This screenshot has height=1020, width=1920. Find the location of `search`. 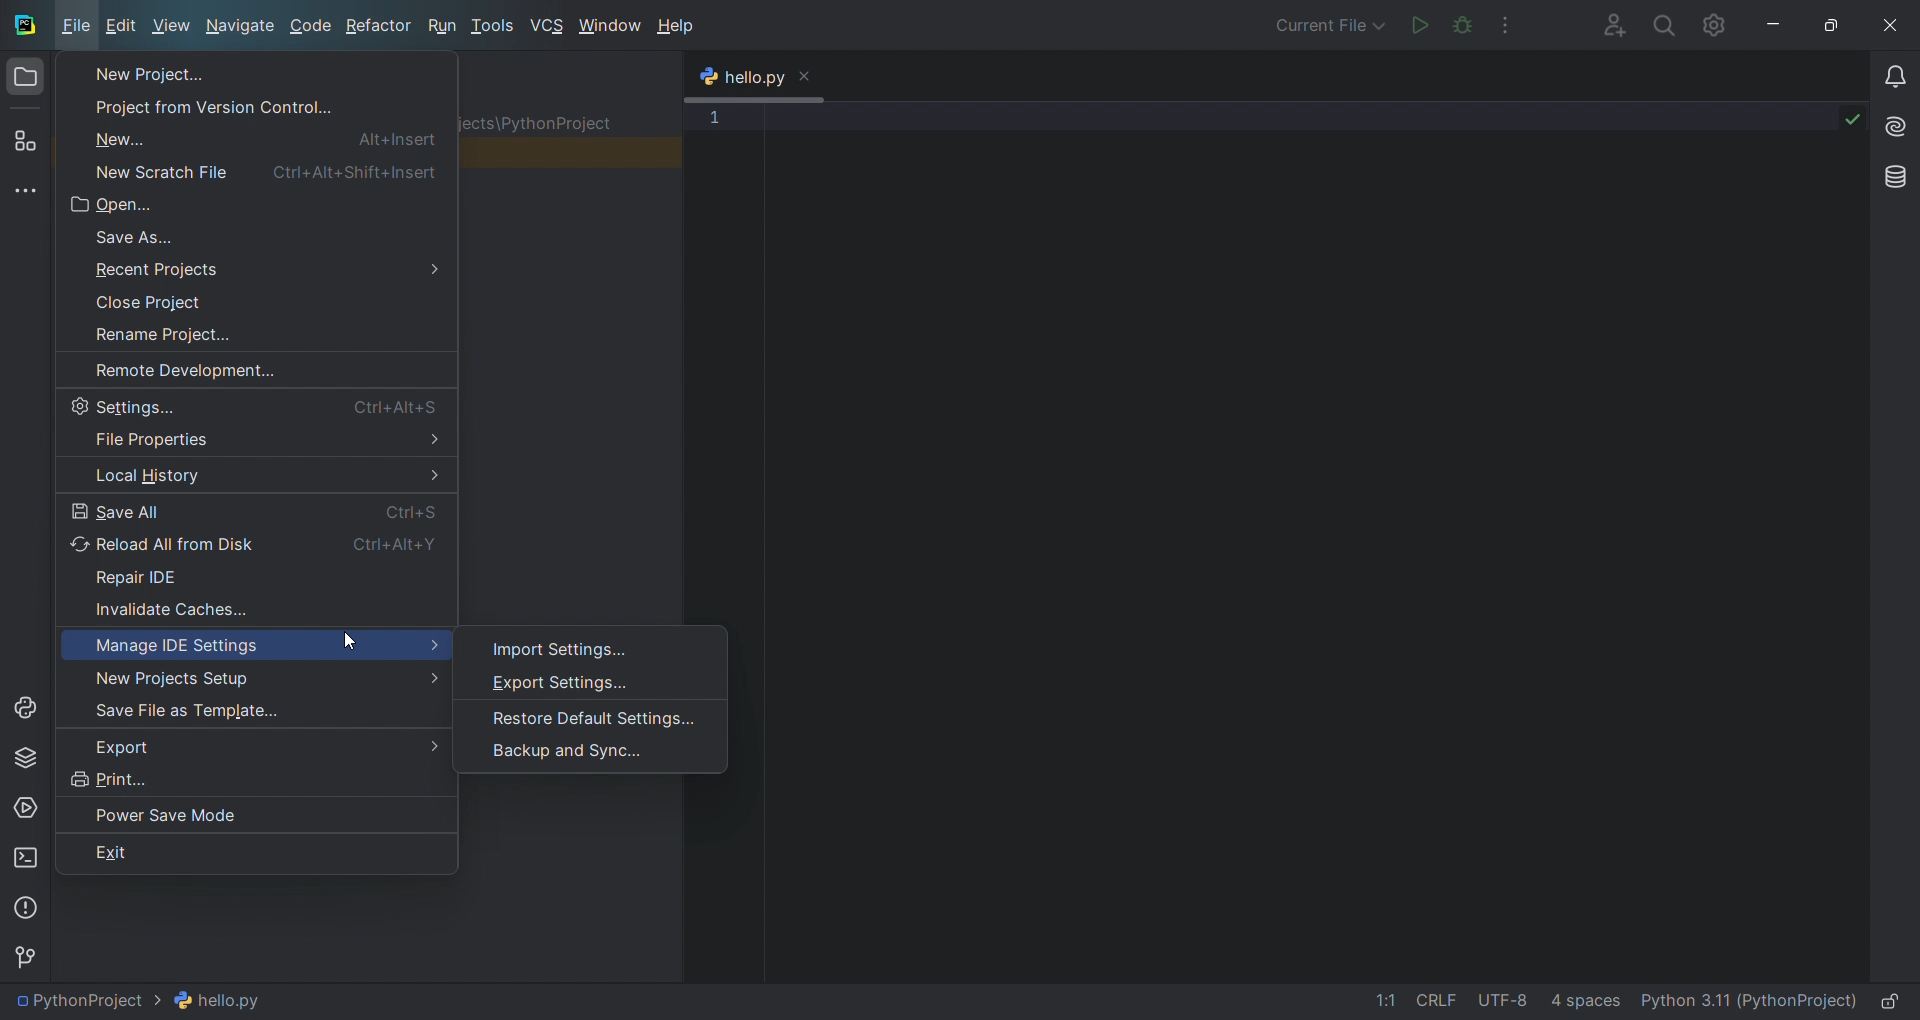

search is located at coordinates (1662, 24).